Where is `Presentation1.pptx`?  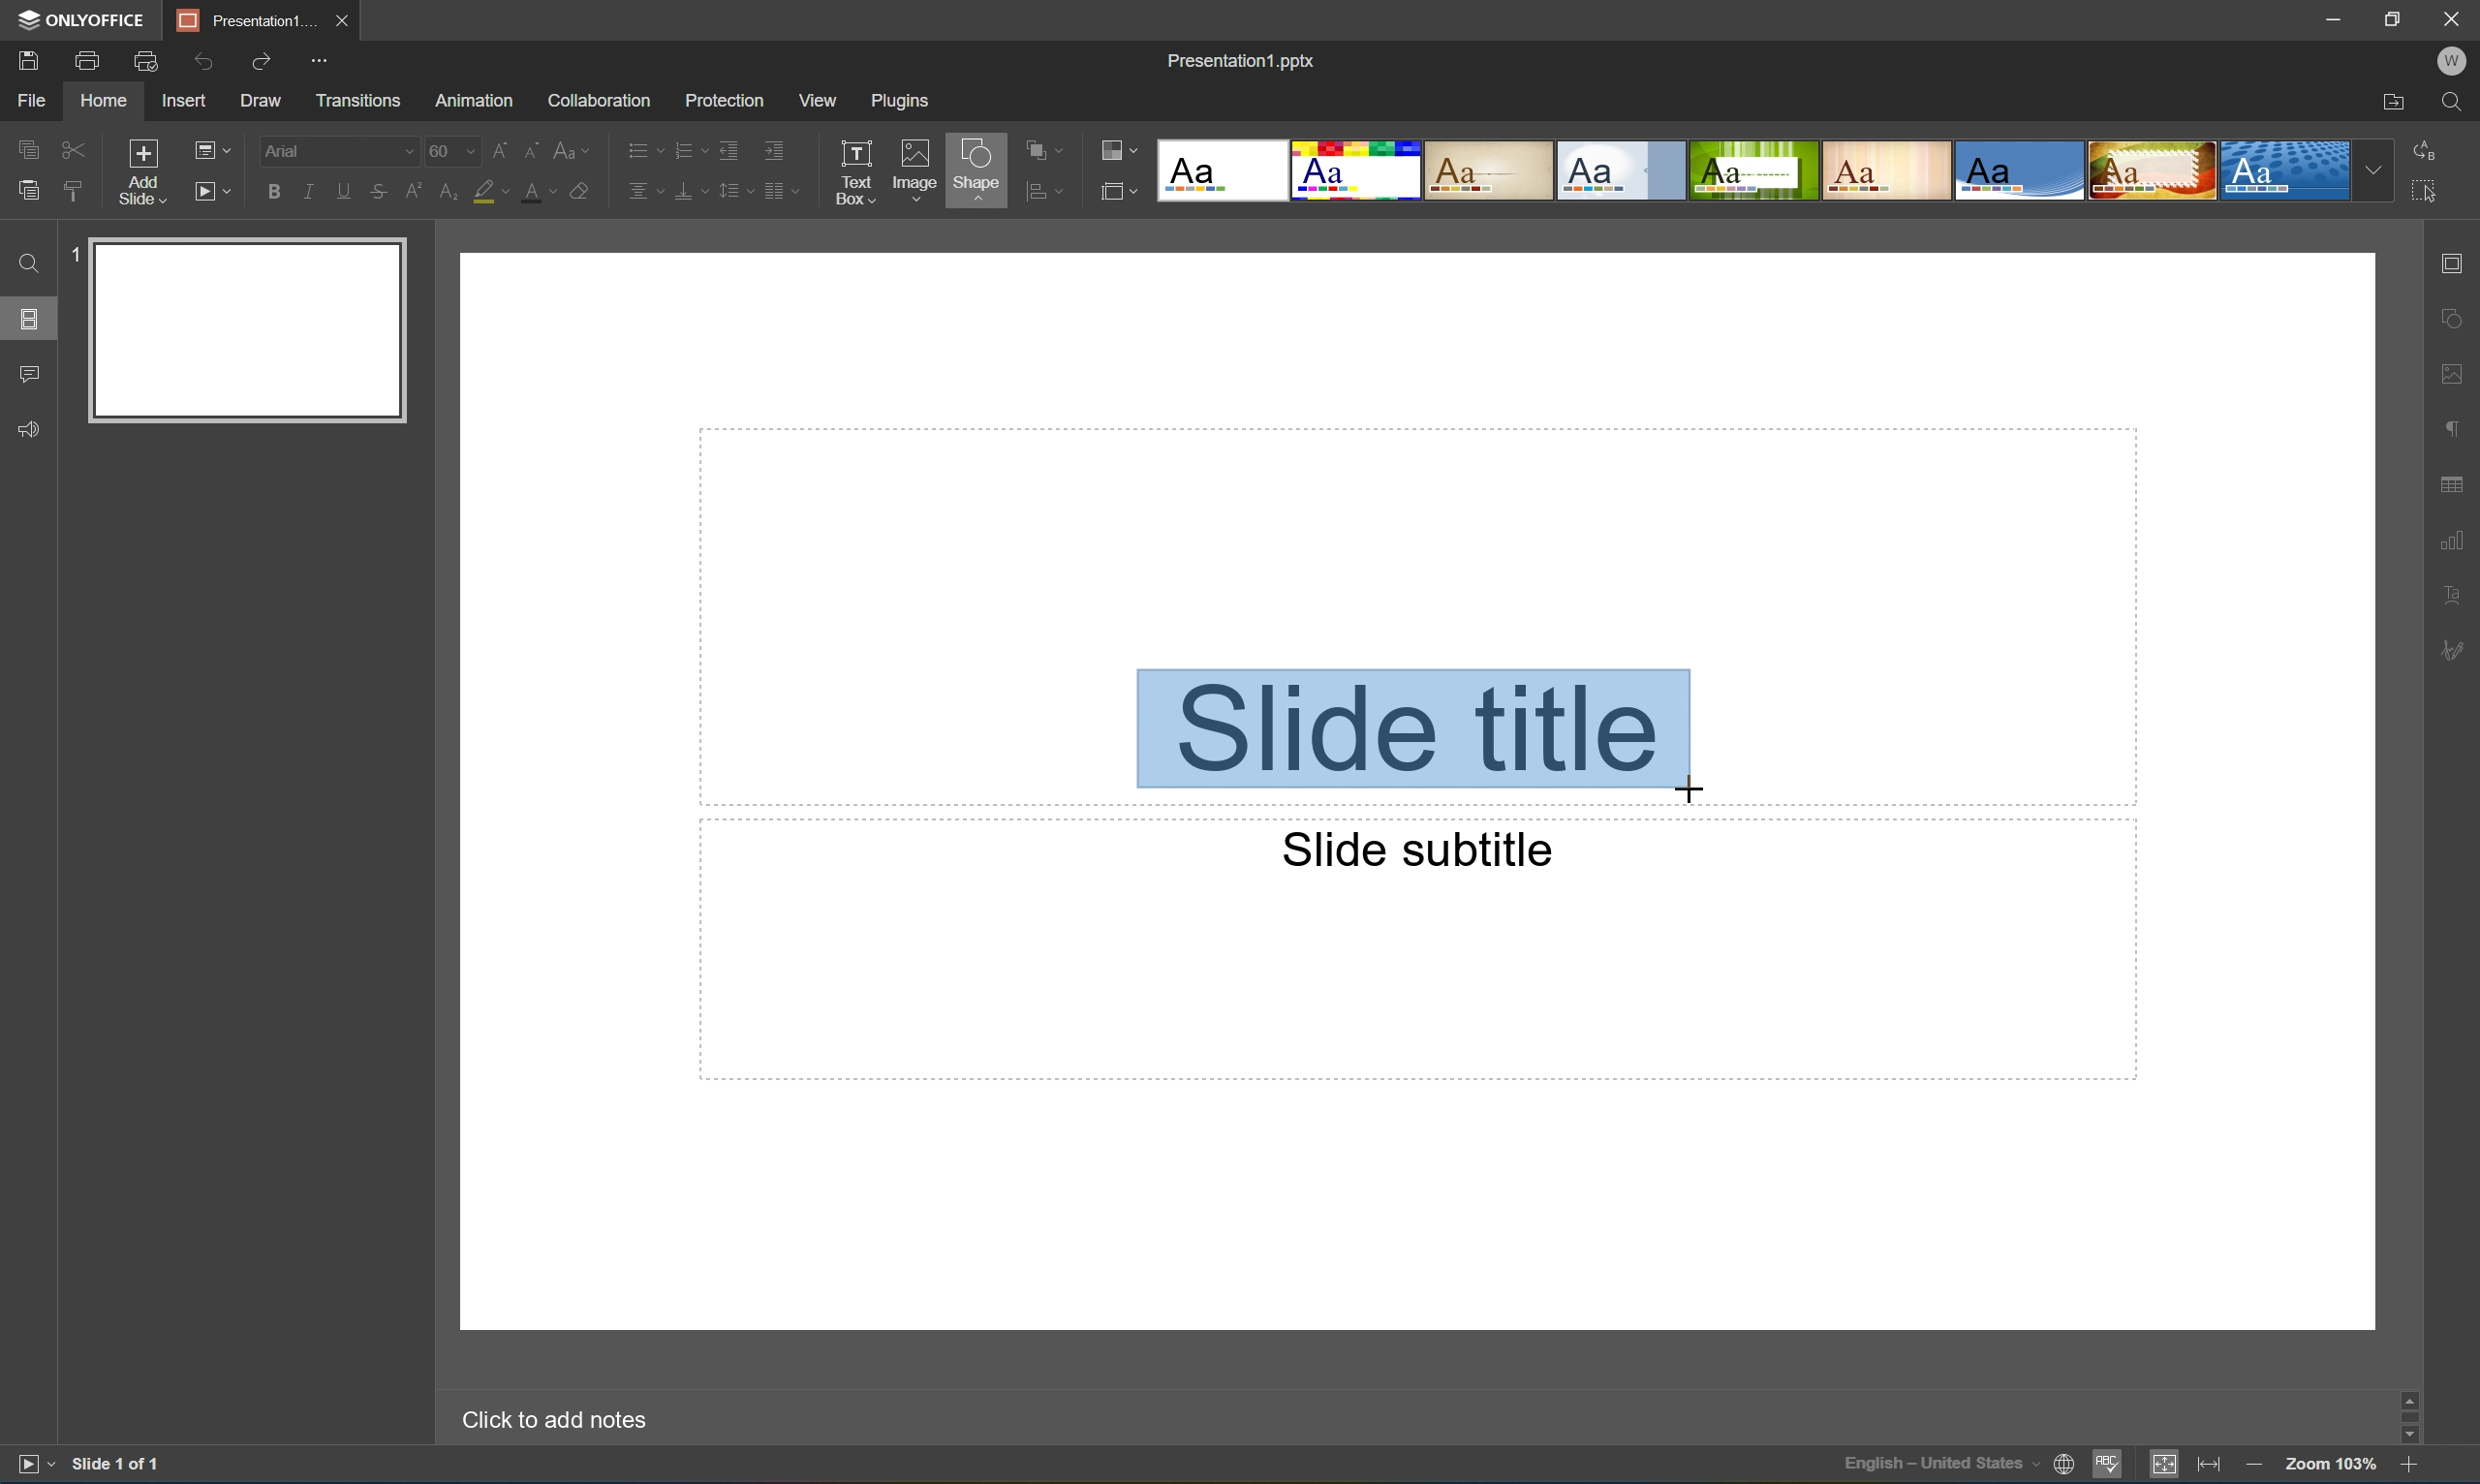
Presentation1.pptx is located at coordinates (1240, 65).